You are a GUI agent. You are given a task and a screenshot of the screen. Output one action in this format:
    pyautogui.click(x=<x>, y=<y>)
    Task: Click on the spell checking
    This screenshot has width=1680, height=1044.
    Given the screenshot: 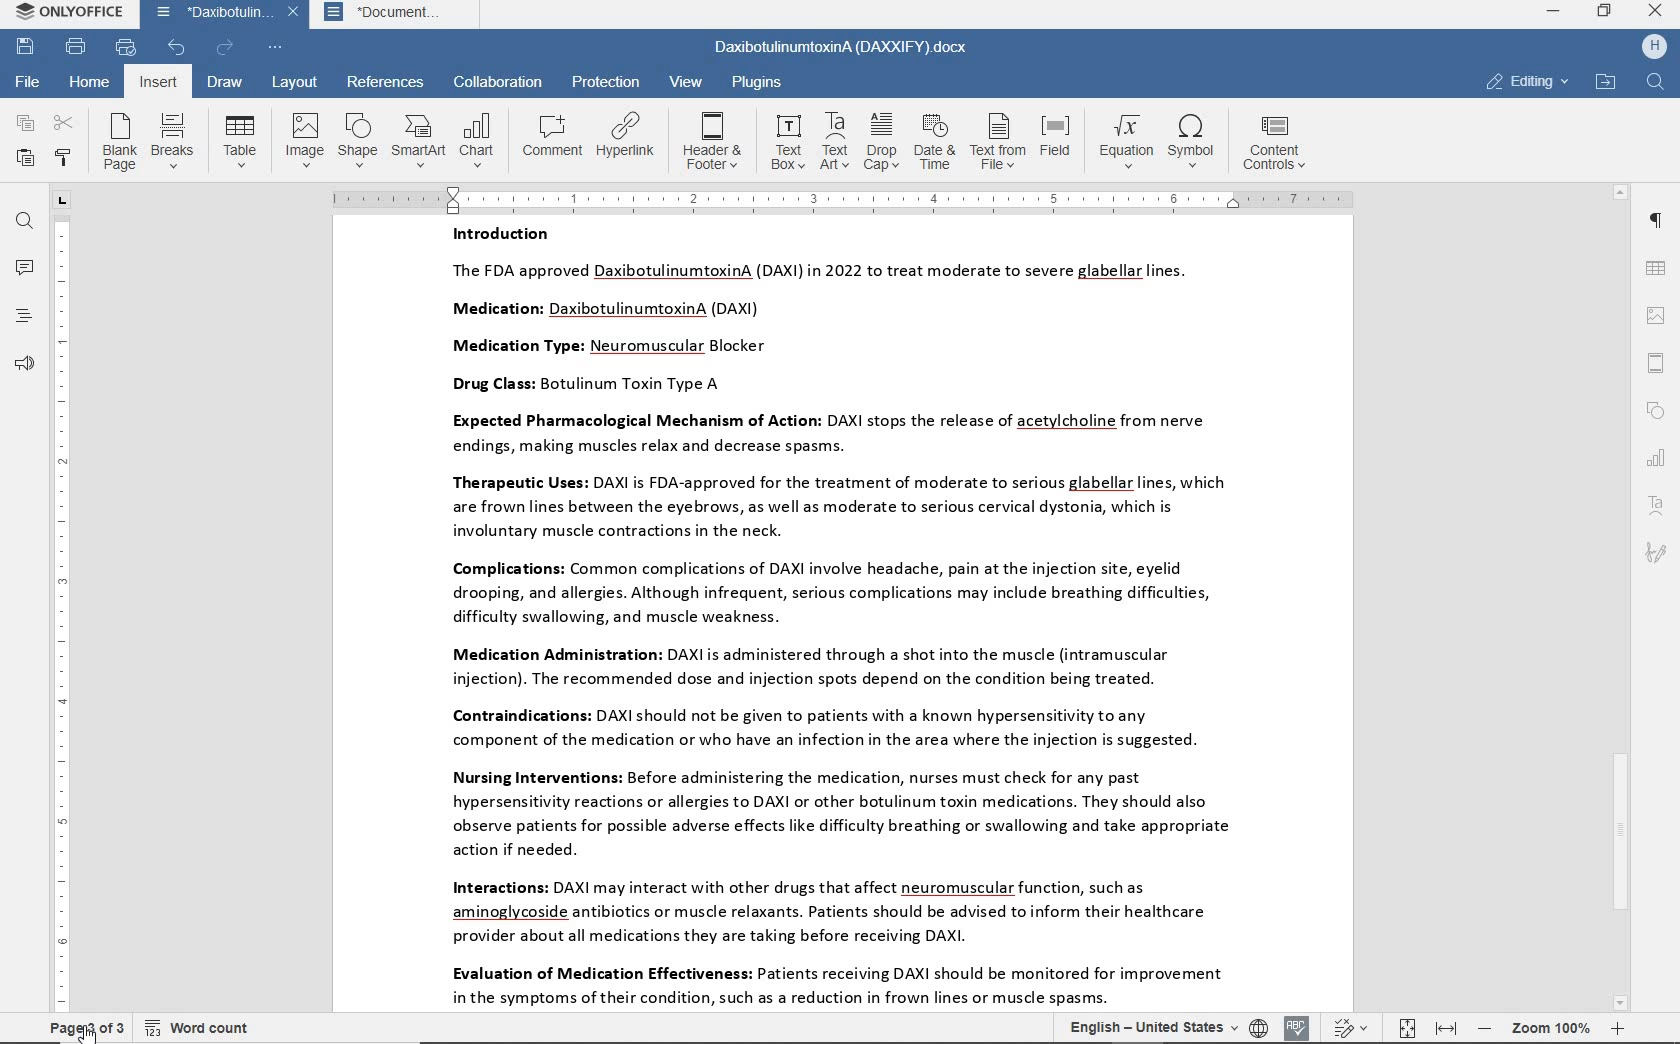 What is the action you would take?
    pyautogui.click(x=1298, y=1026)
    